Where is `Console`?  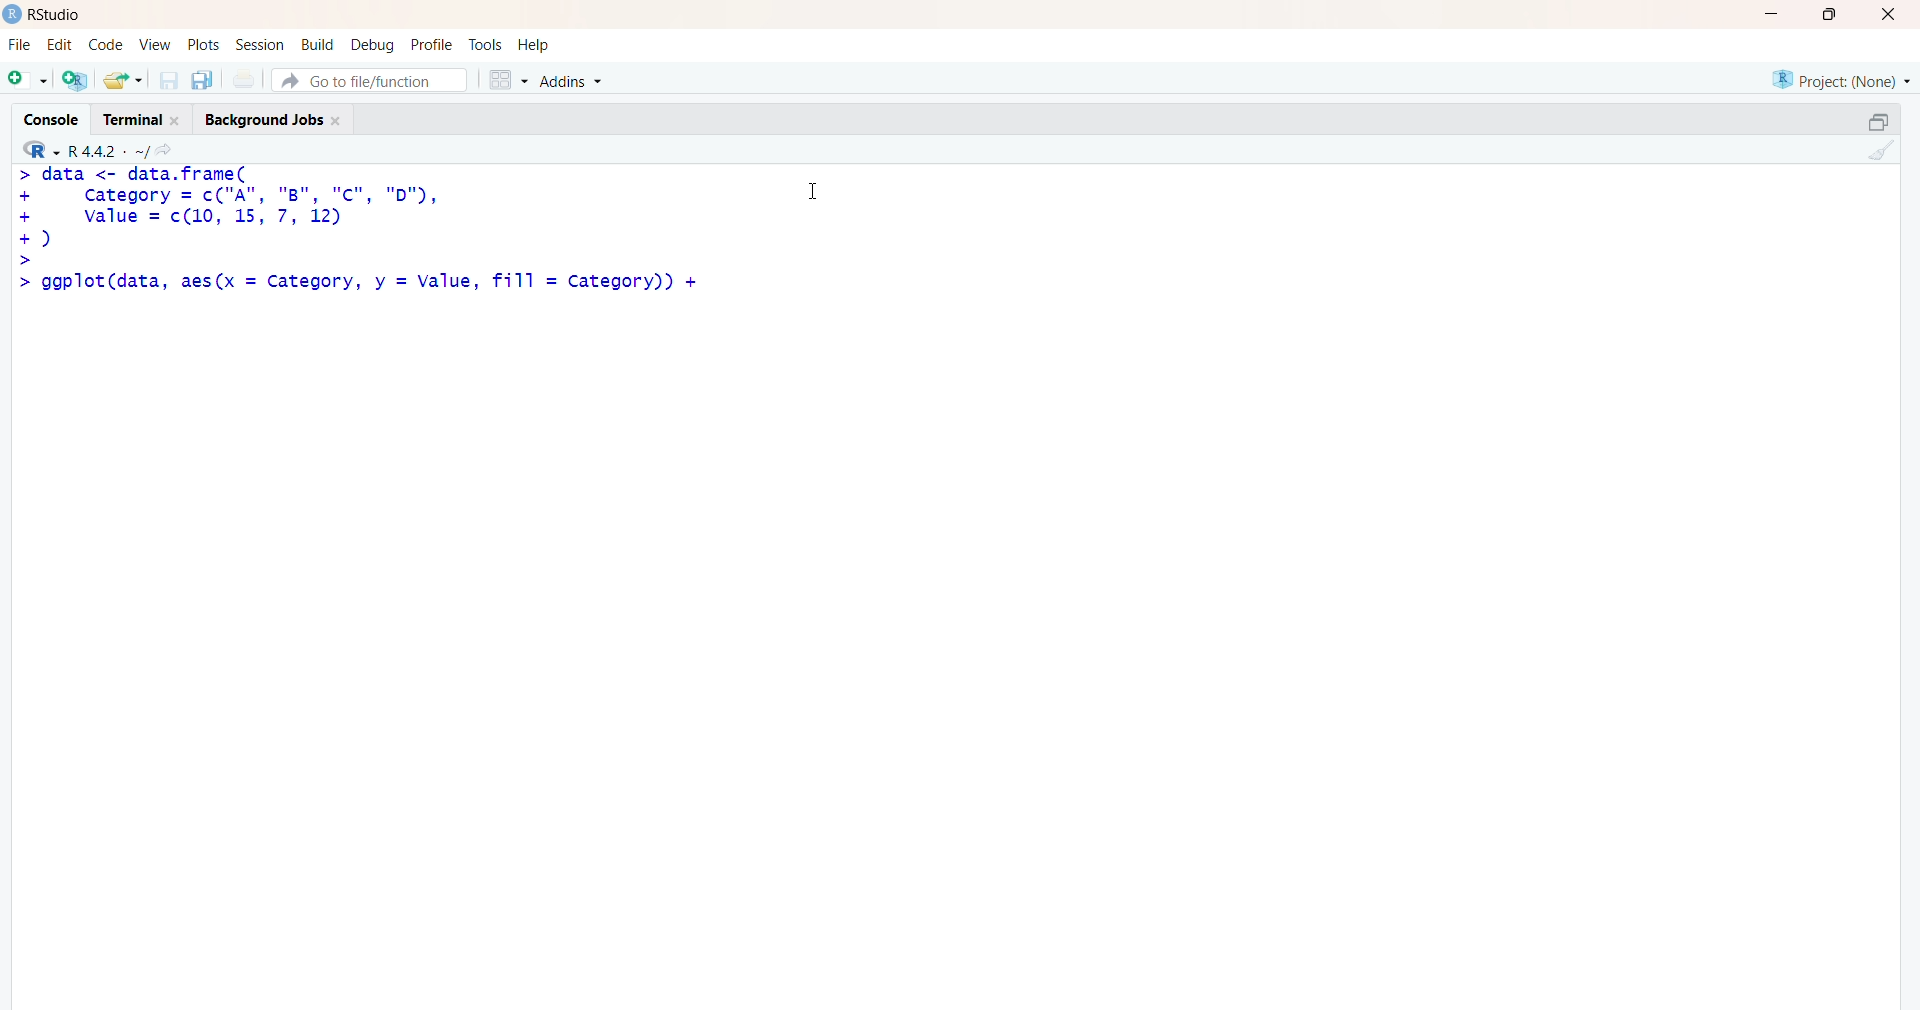
Console is located at coordinates (56, 117).